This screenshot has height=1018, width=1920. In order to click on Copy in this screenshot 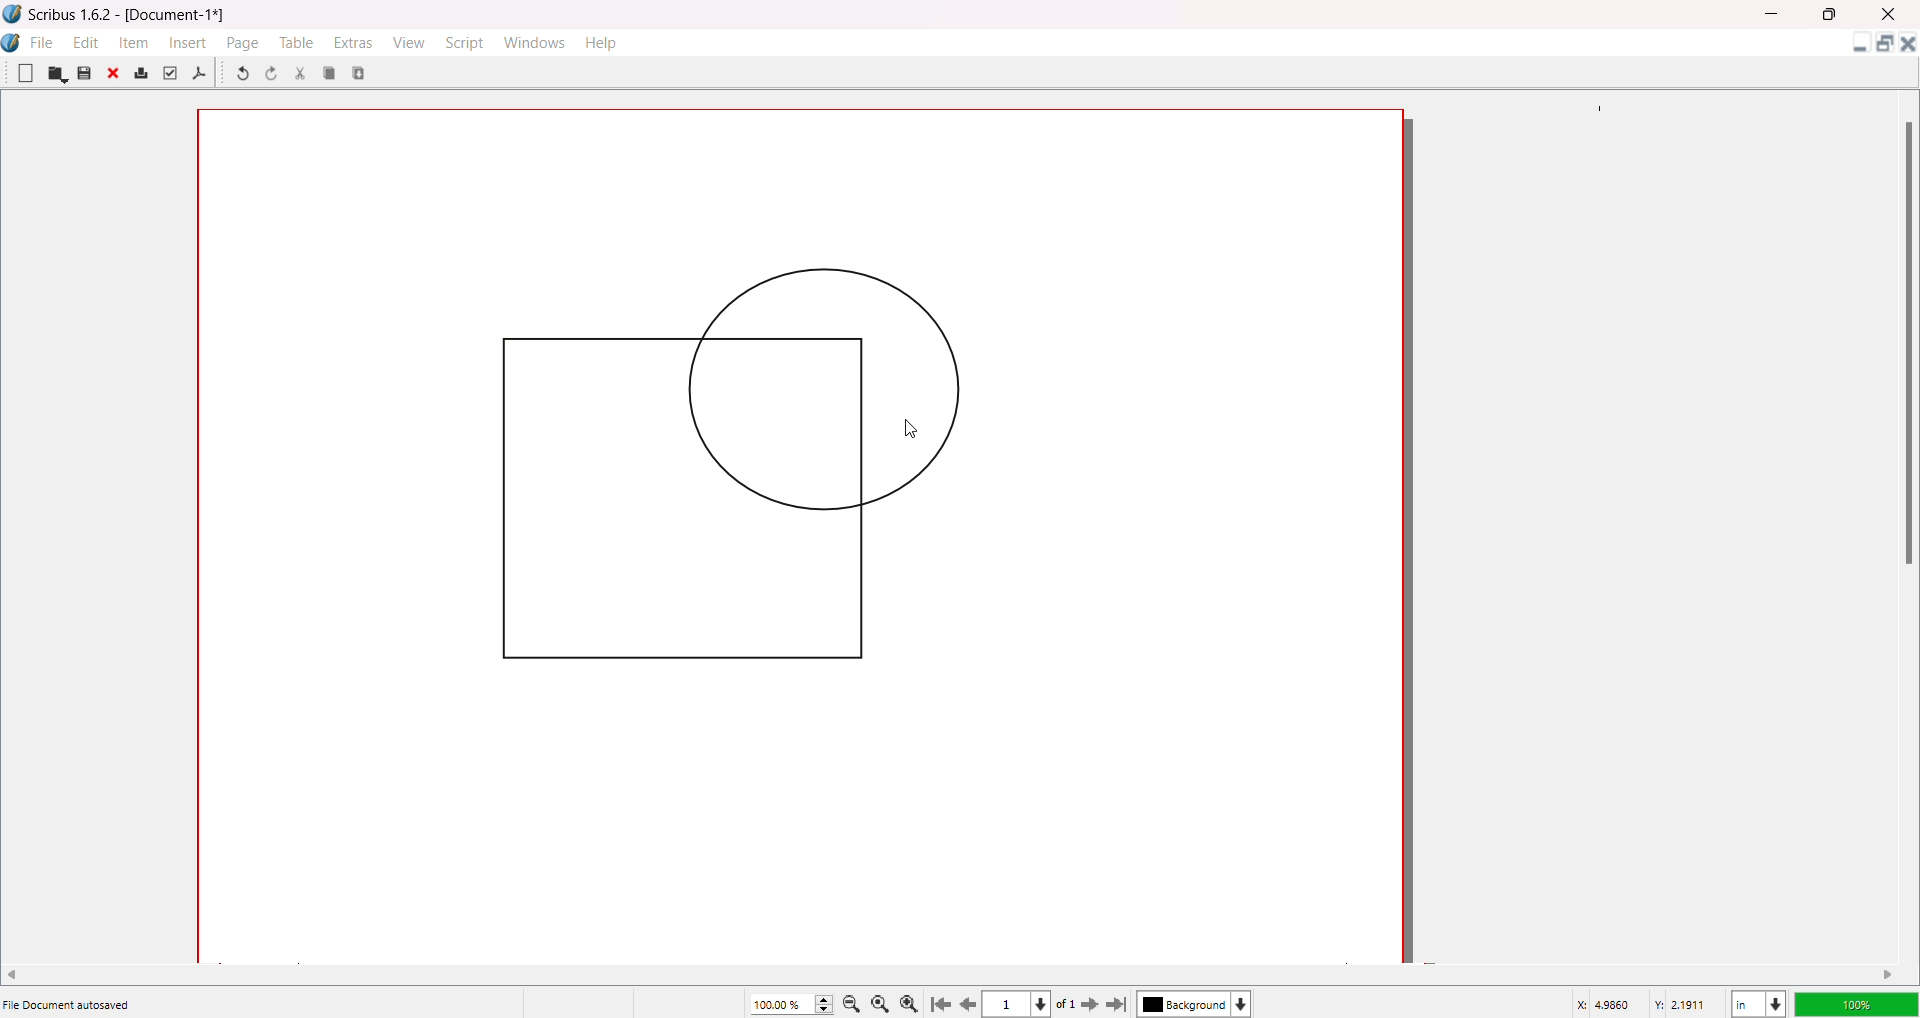, I will do `click(330, 72)`.